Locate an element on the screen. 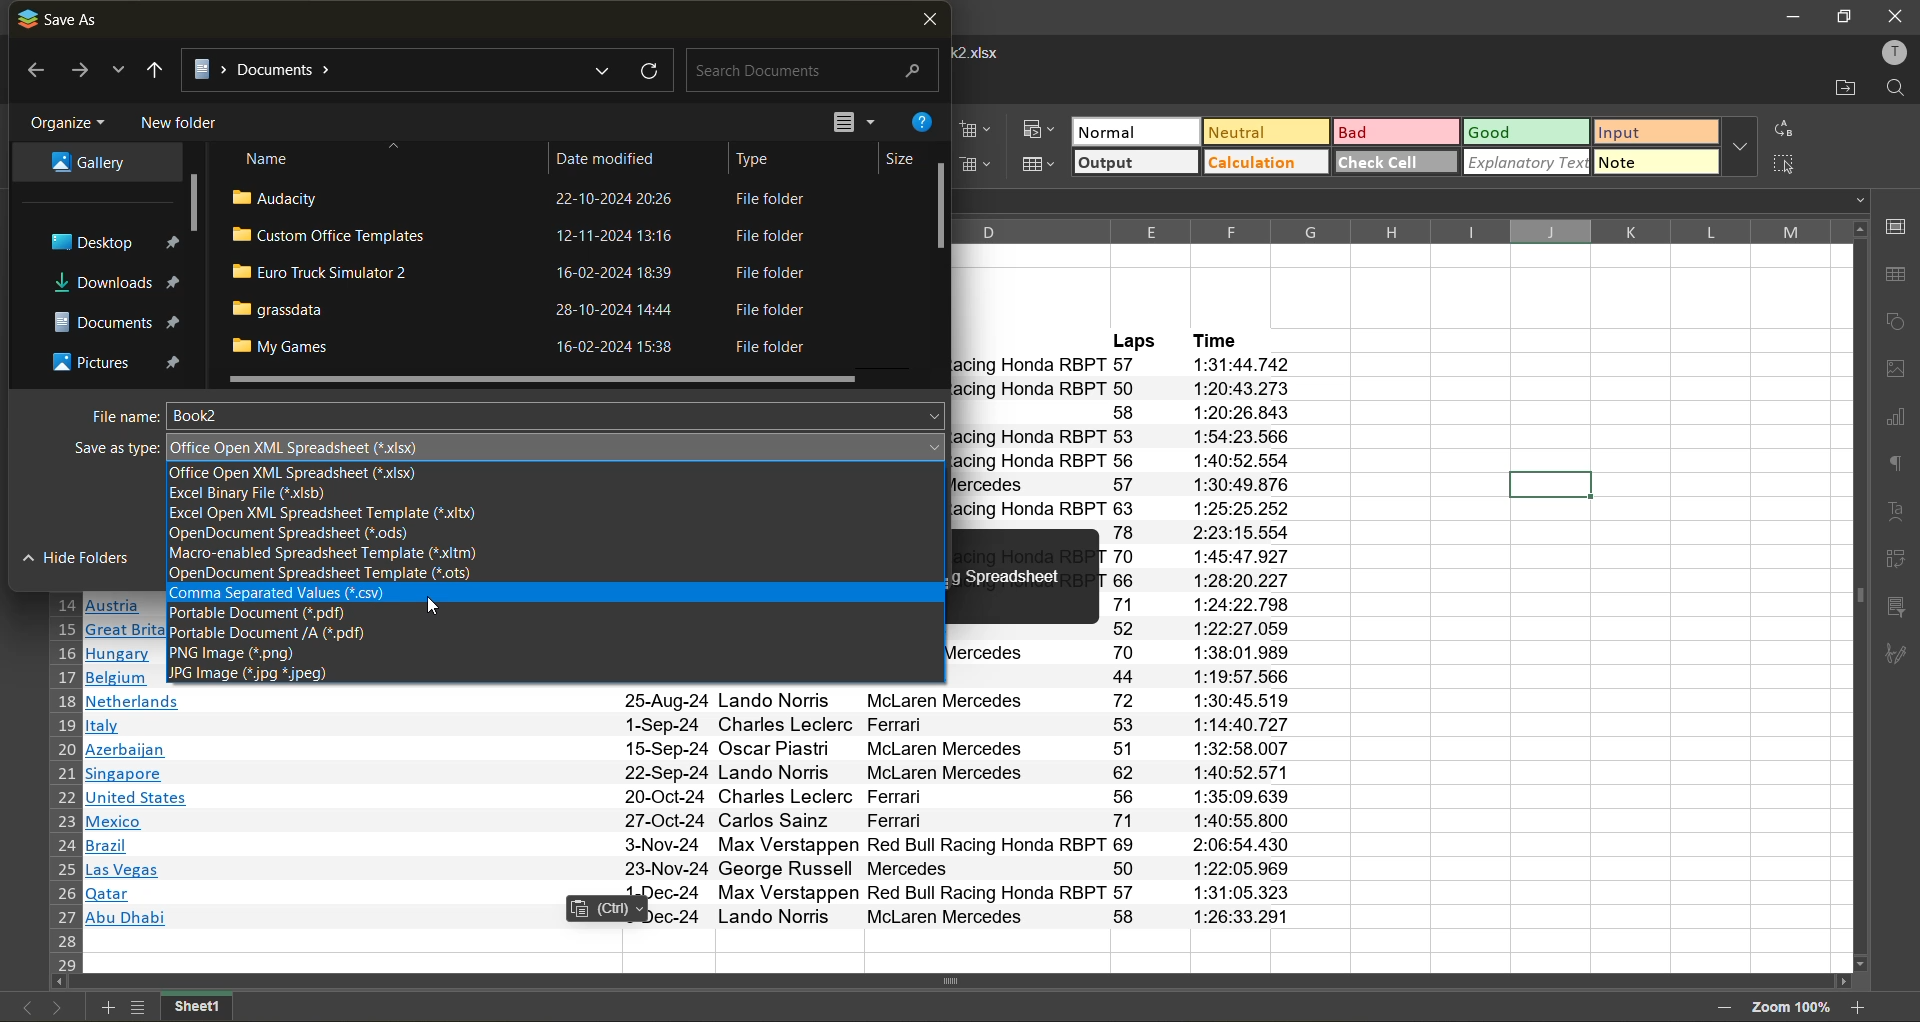 The image size is (1920, 1022). xlsb is located at coordinates (255, 494).